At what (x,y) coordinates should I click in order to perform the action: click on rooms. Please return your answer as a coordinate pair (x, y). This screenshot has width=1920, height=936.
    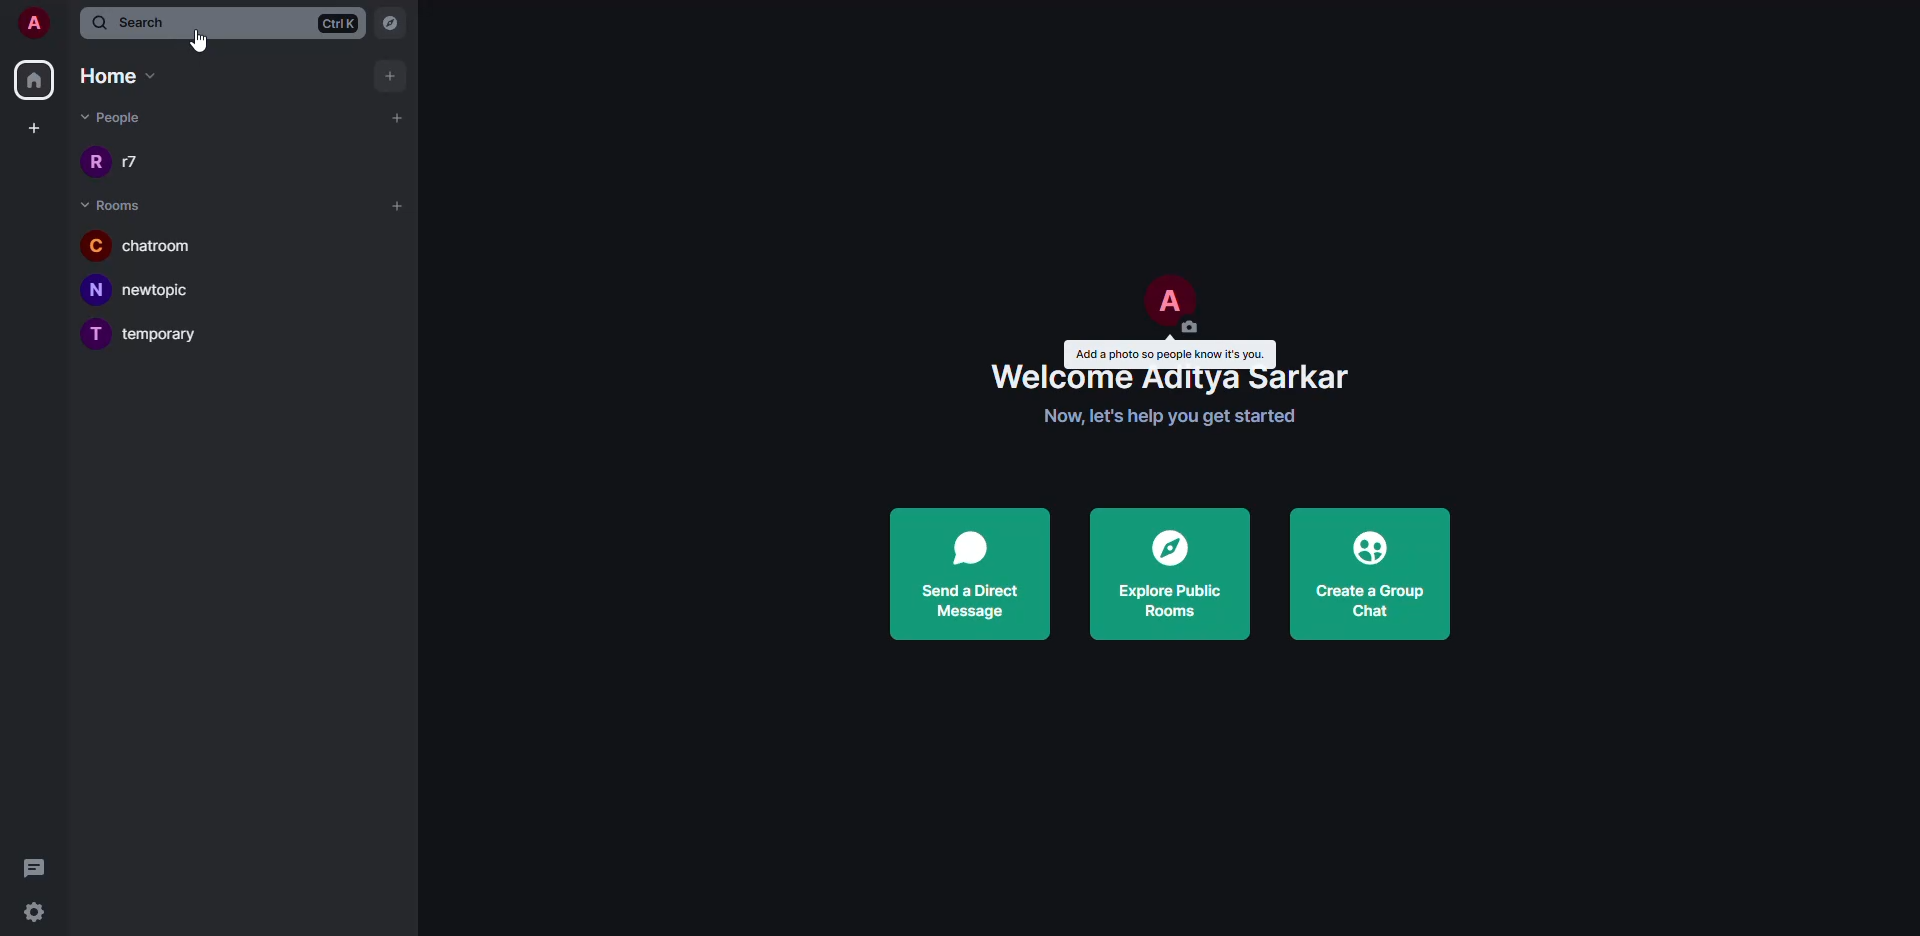
    Looking at the image, I should click on (114, 206).